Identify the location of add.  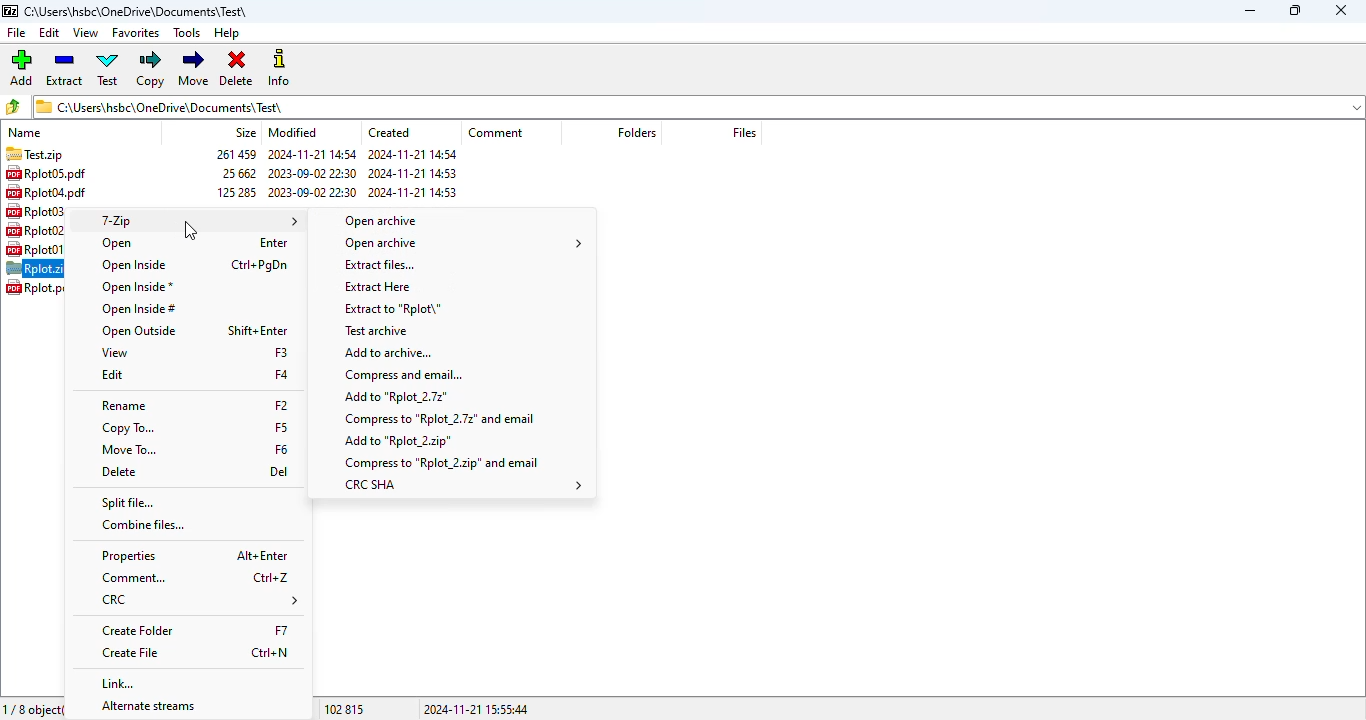
(21, 66).